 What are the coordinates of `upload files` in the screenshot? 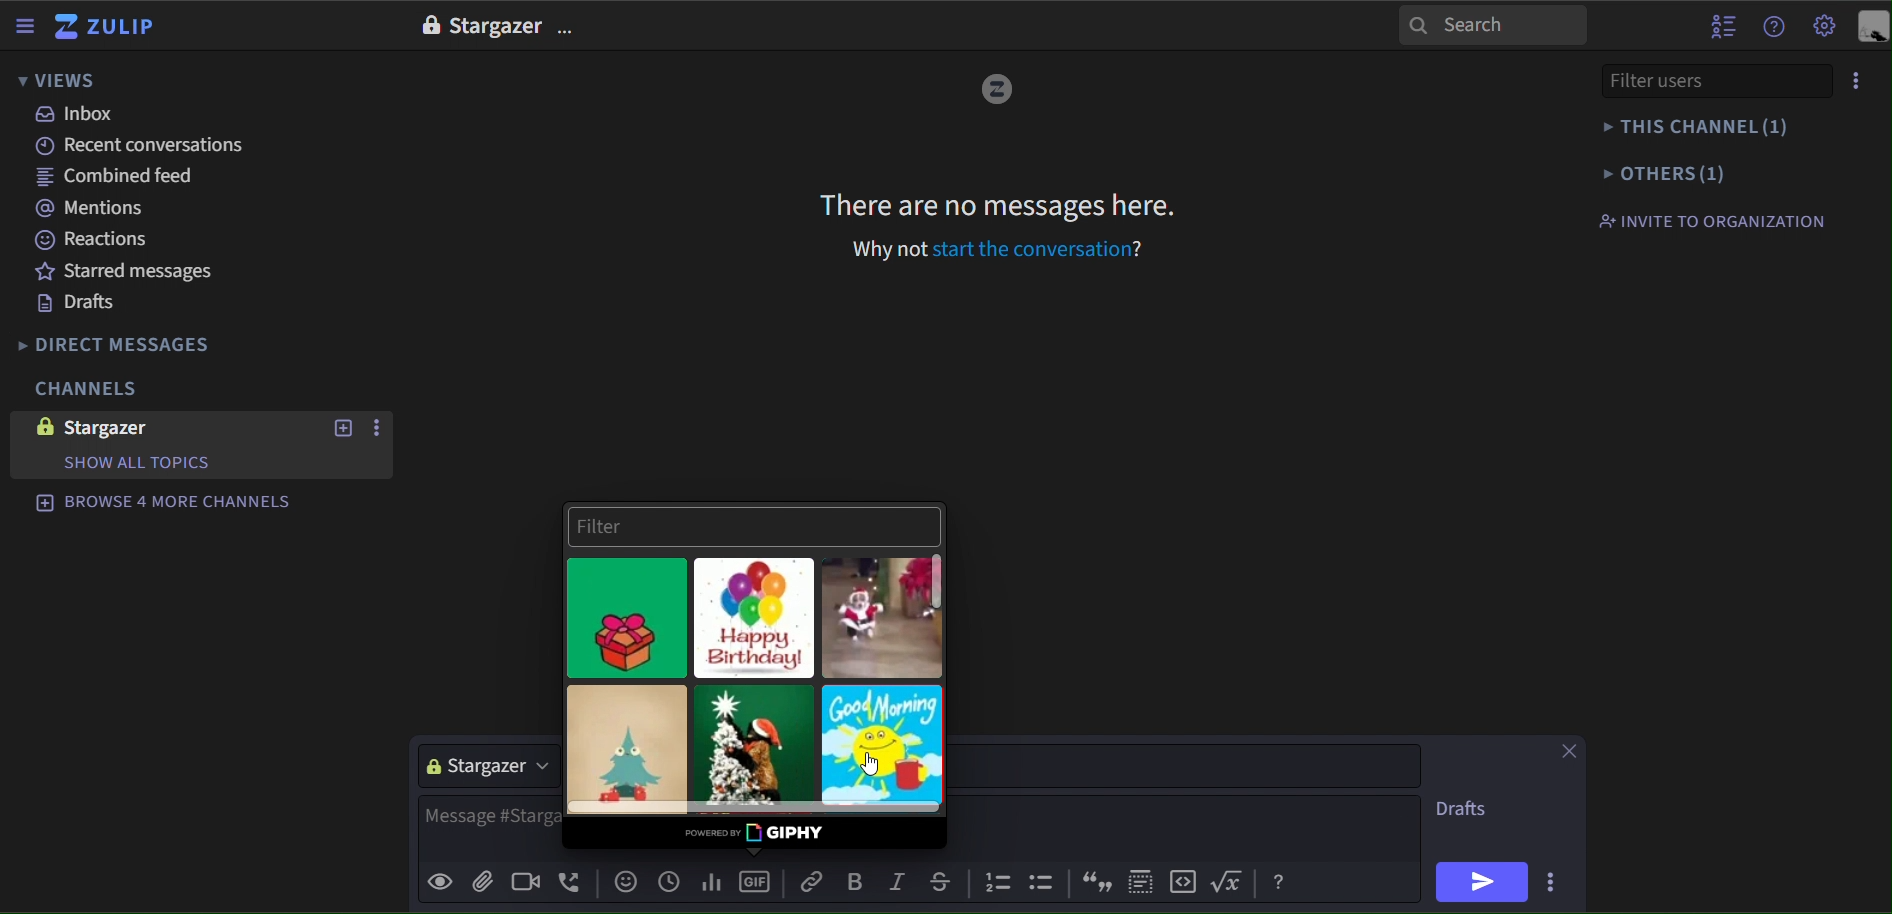 It's located at (481, 881).